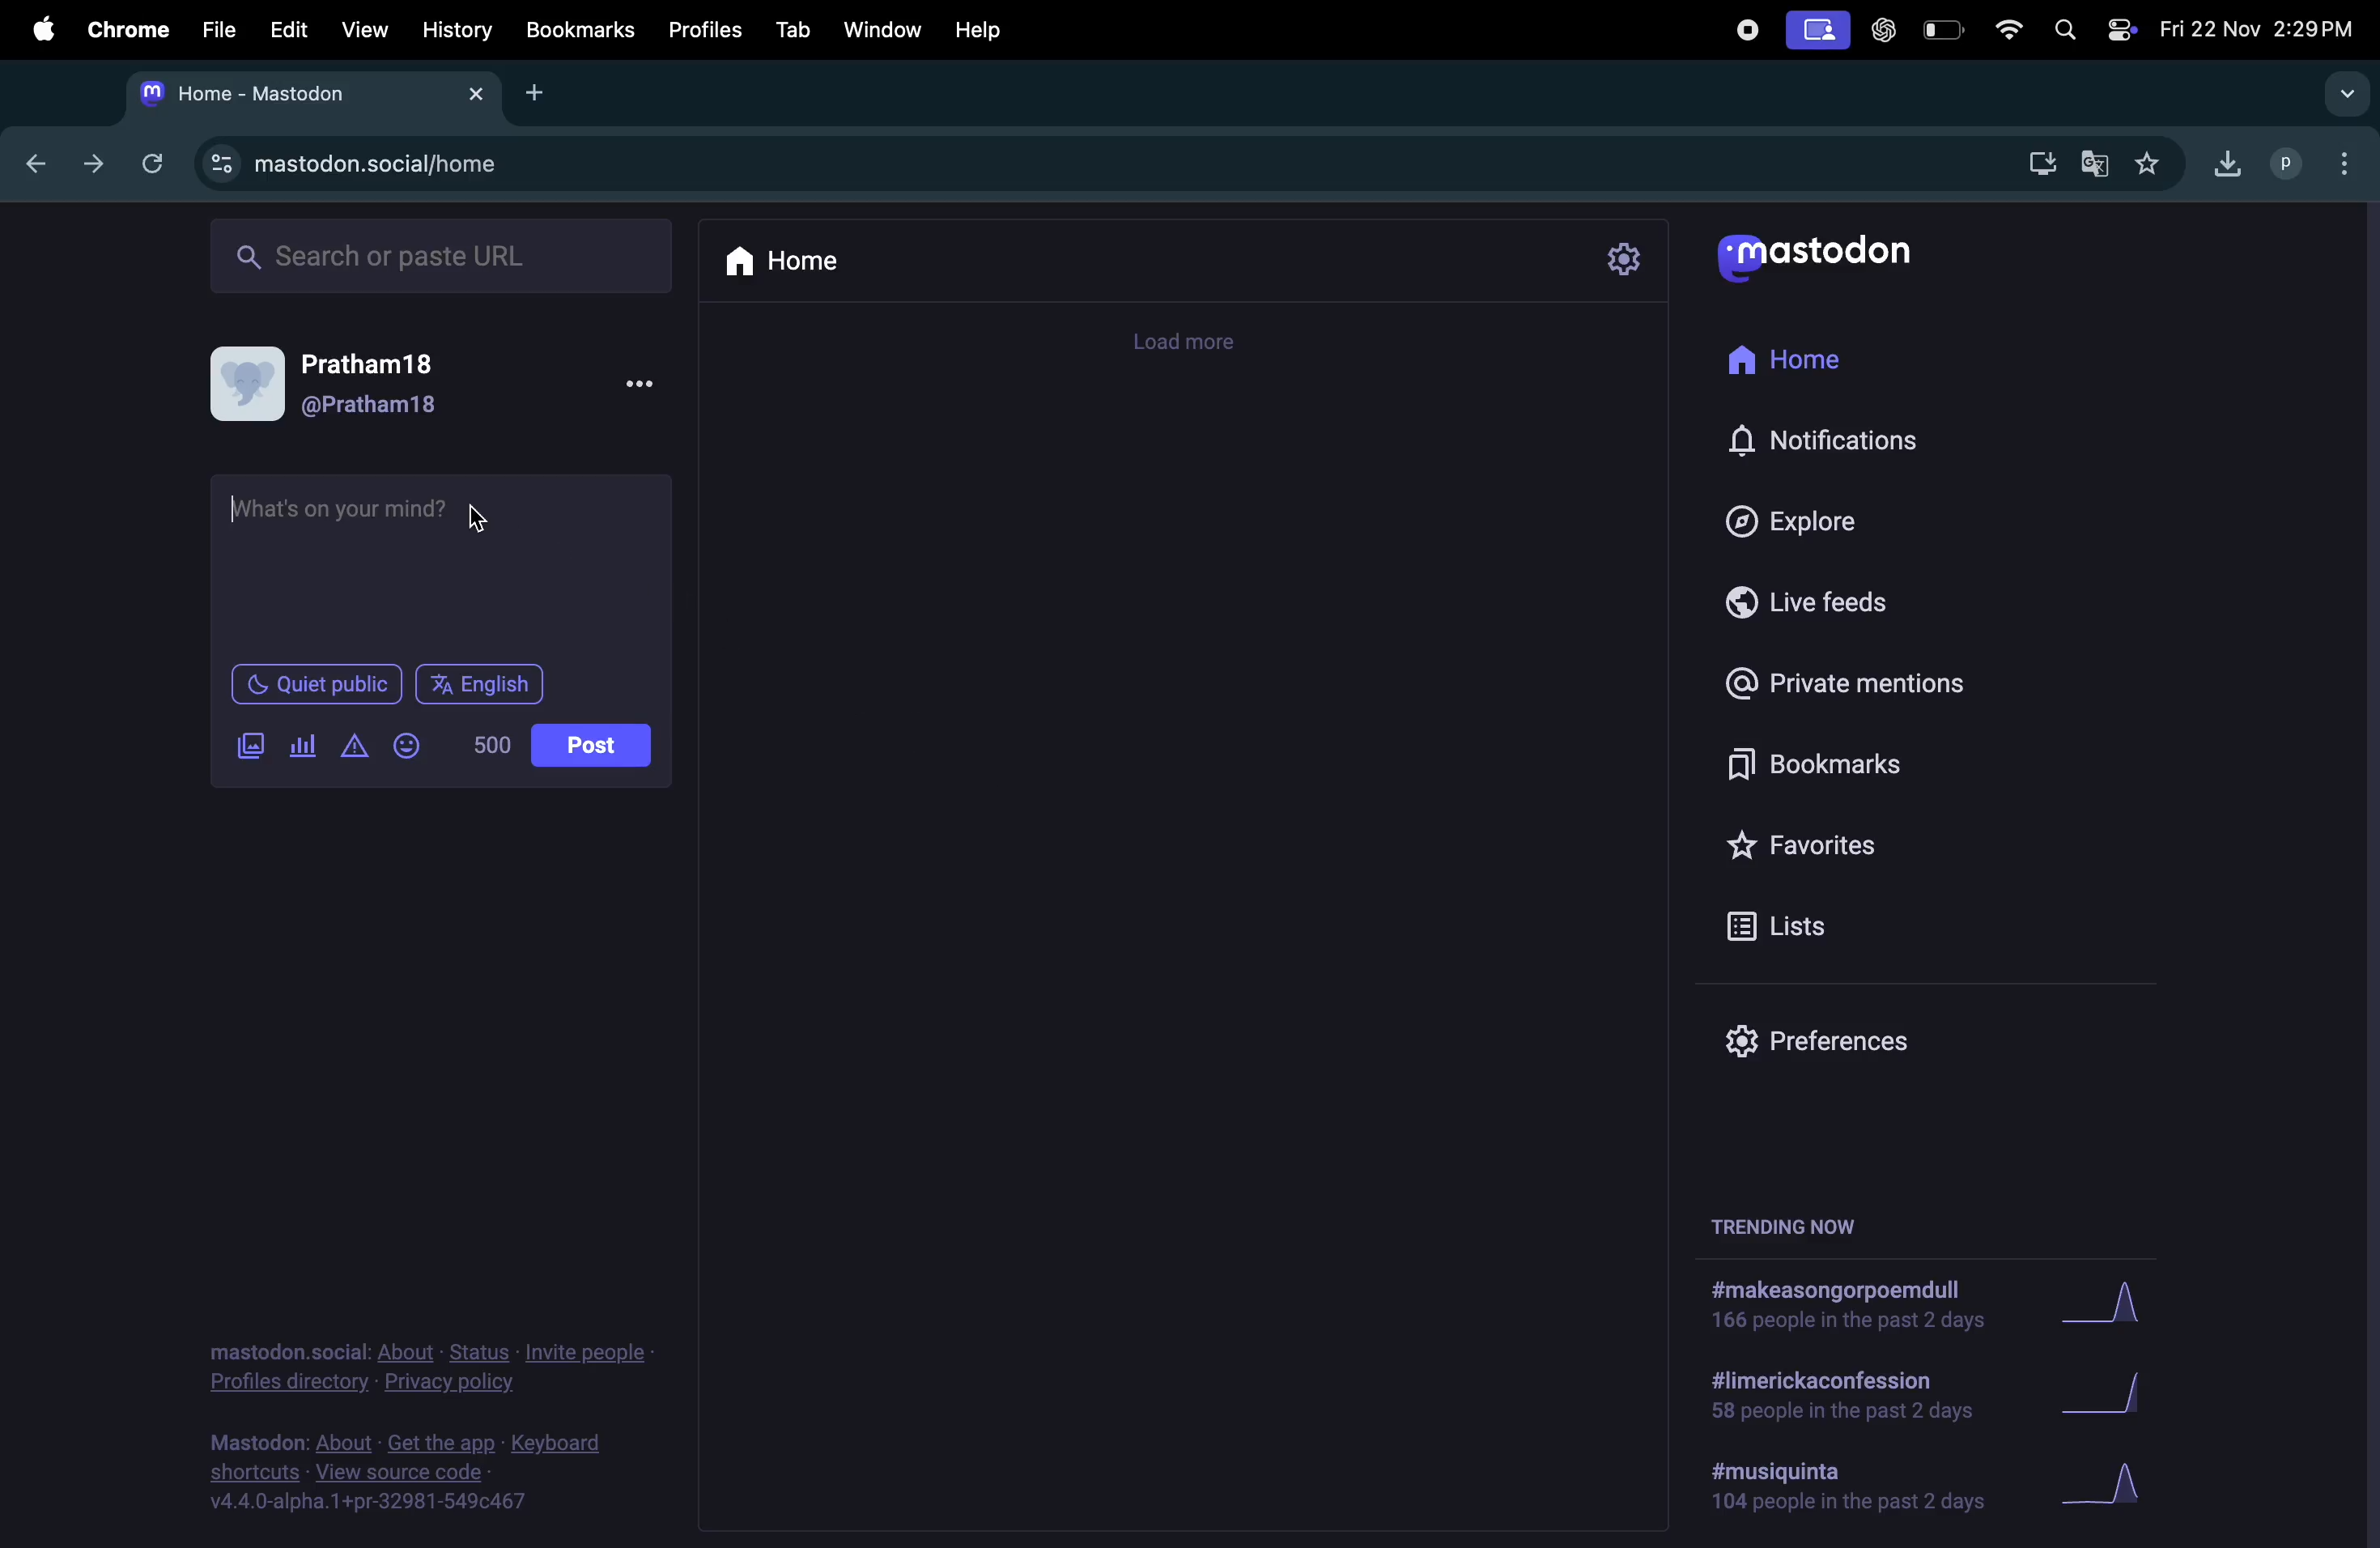 The height and width of the screenshot is (1548, 2380). Describe the element at coordinates (1887, 843) in the screenshot. I see `favourites` at that location.